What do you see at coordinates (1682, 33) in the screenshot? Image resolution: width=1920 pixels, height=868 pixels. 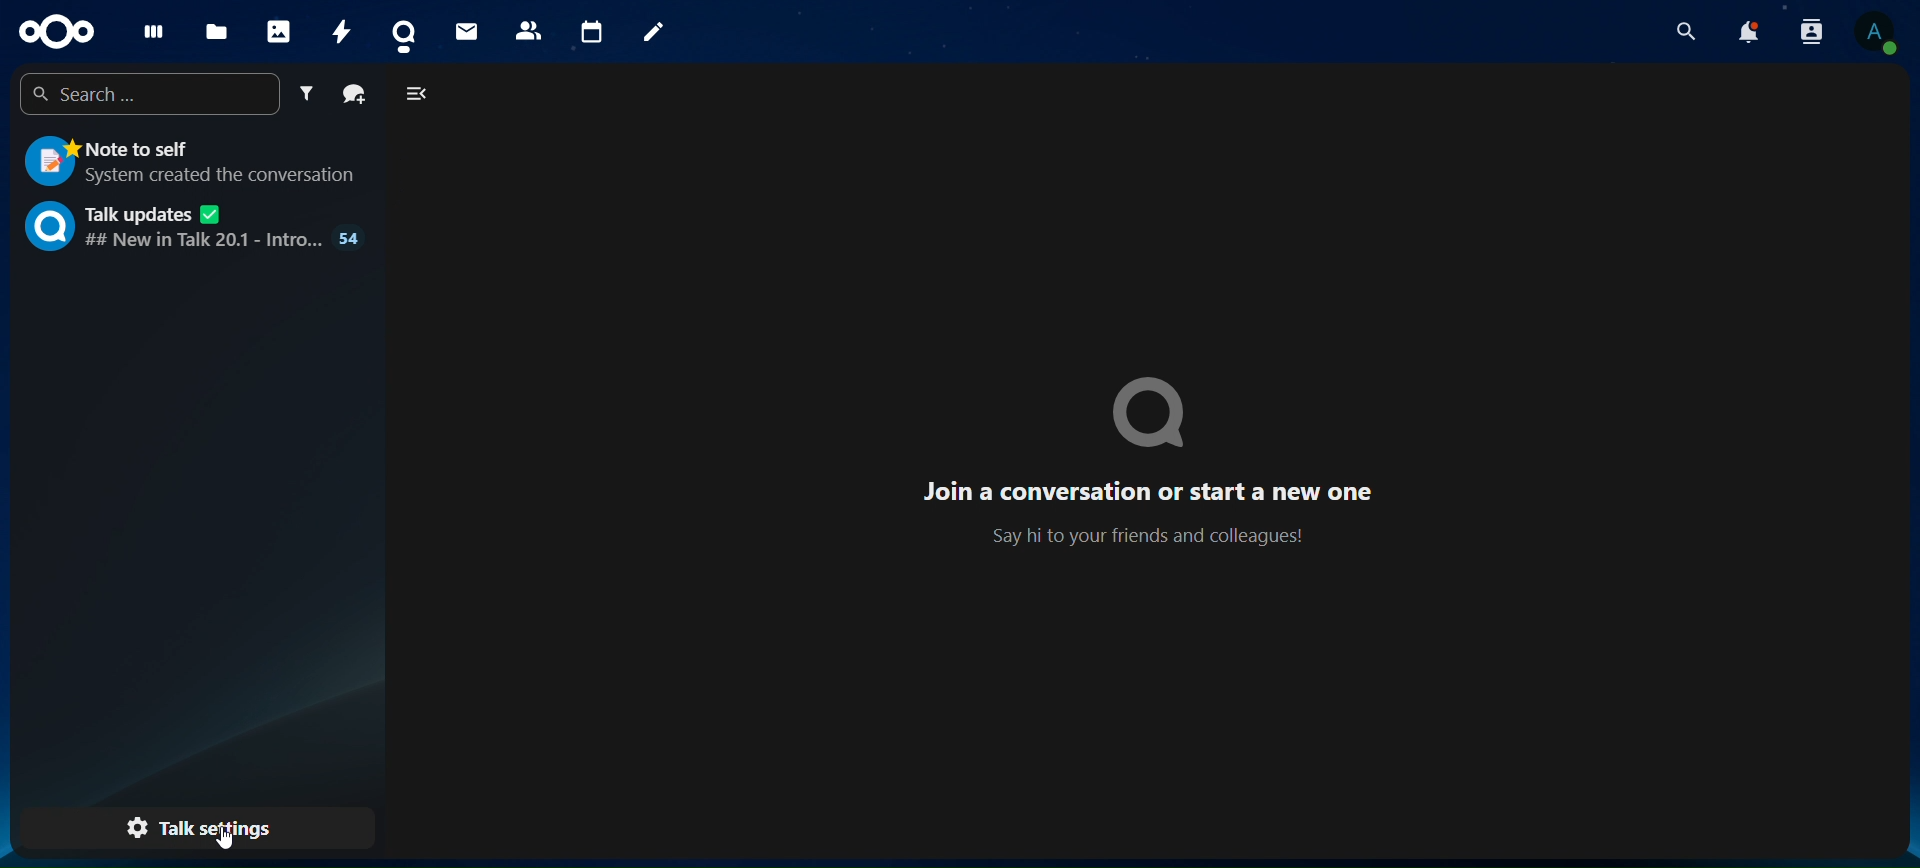 I see `search` at bounding box center [1682, 33].